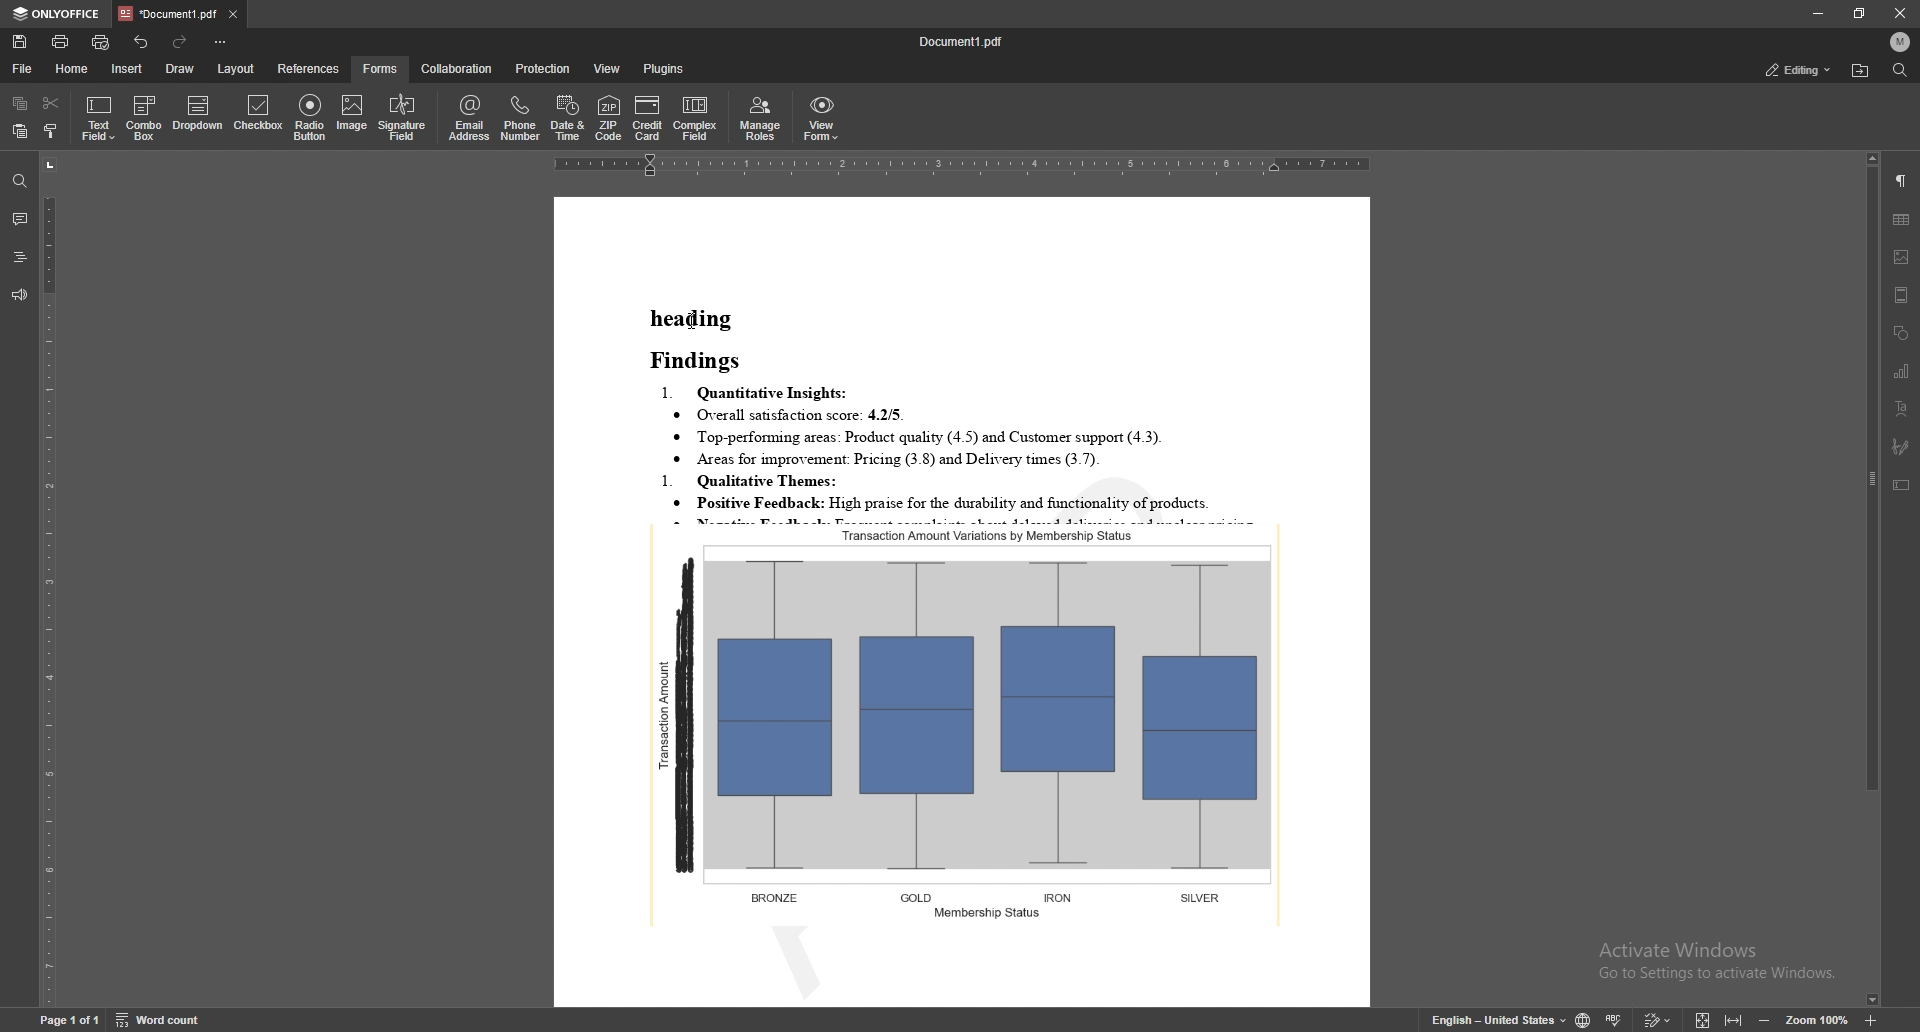 Image resolution: width=1920 pixels, height=1032 pixels. Describe the element at coordinates (1900, 42) in the screenshot. I see `profile` at that location.